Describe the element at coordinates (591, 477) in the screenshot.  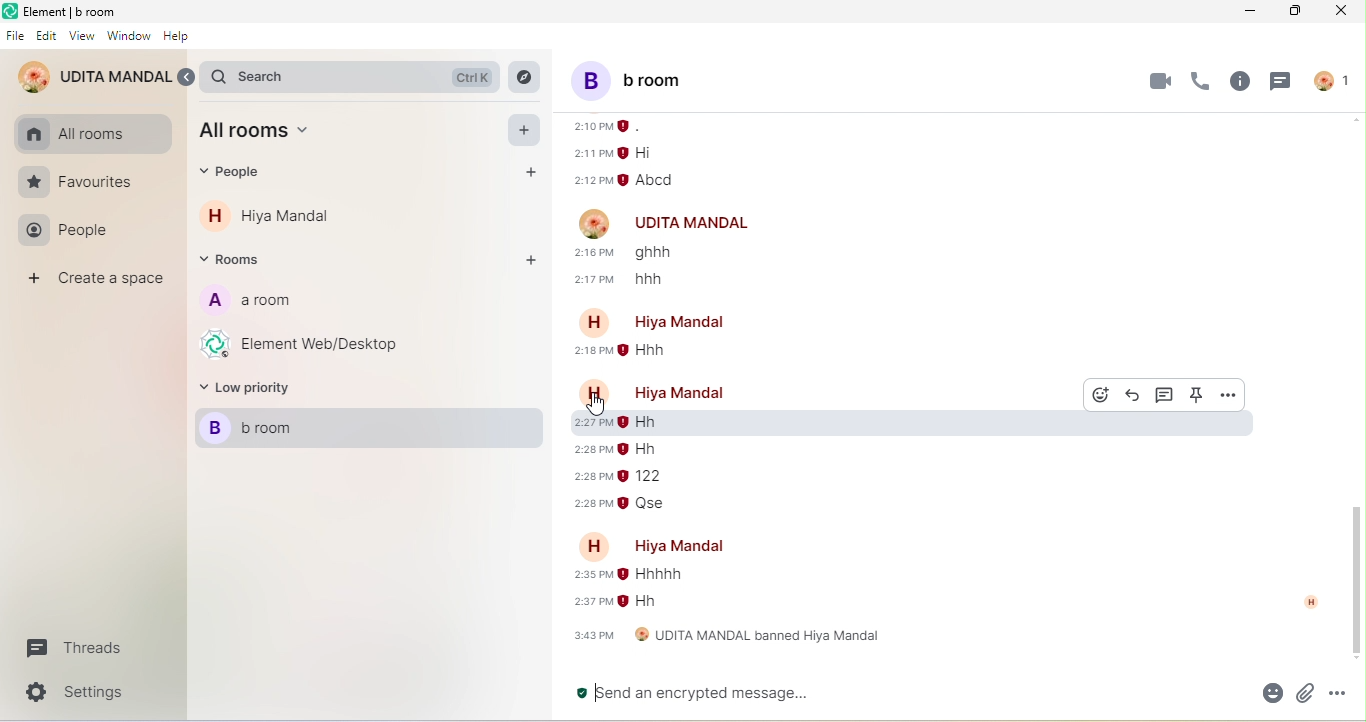
I see `sending message time` at that location.